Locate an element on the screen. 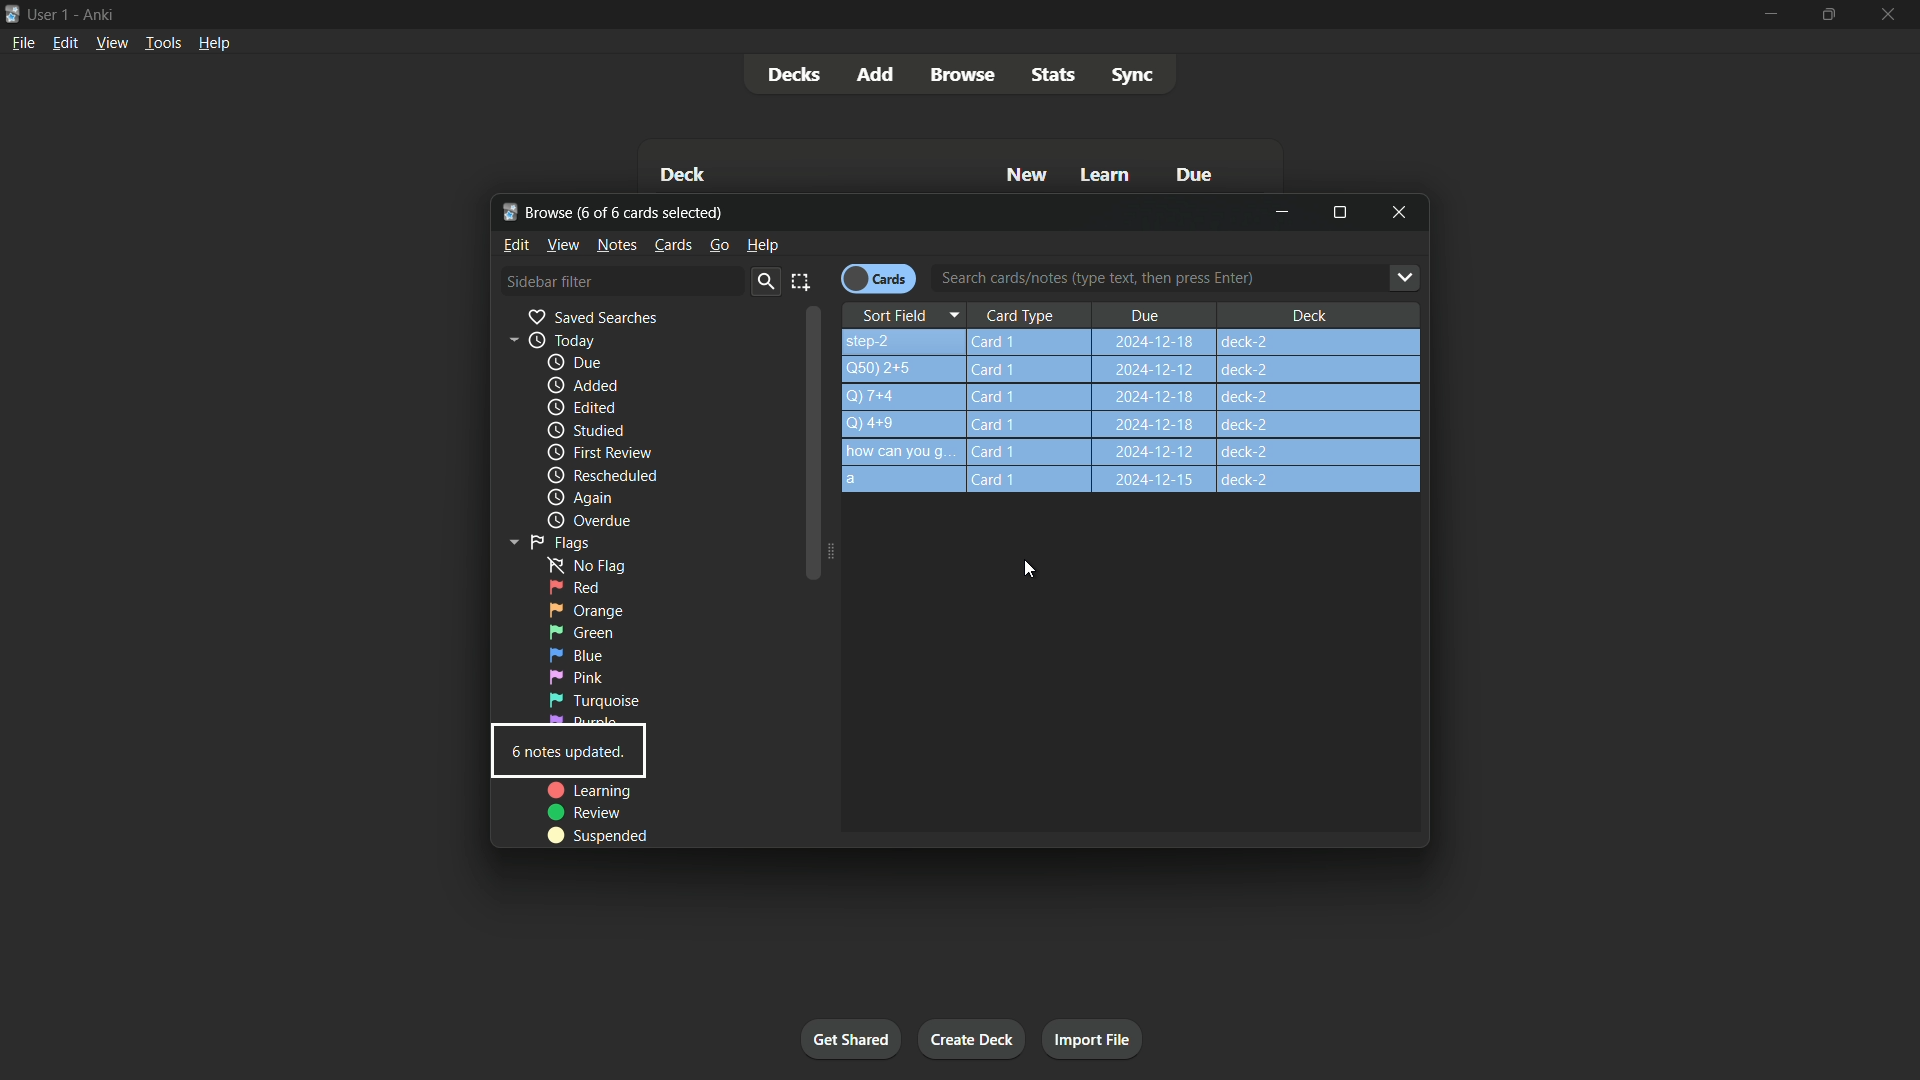 The height and width of the screenshot is (1080, 1920). Suspended is located at coordinates (608, 834).